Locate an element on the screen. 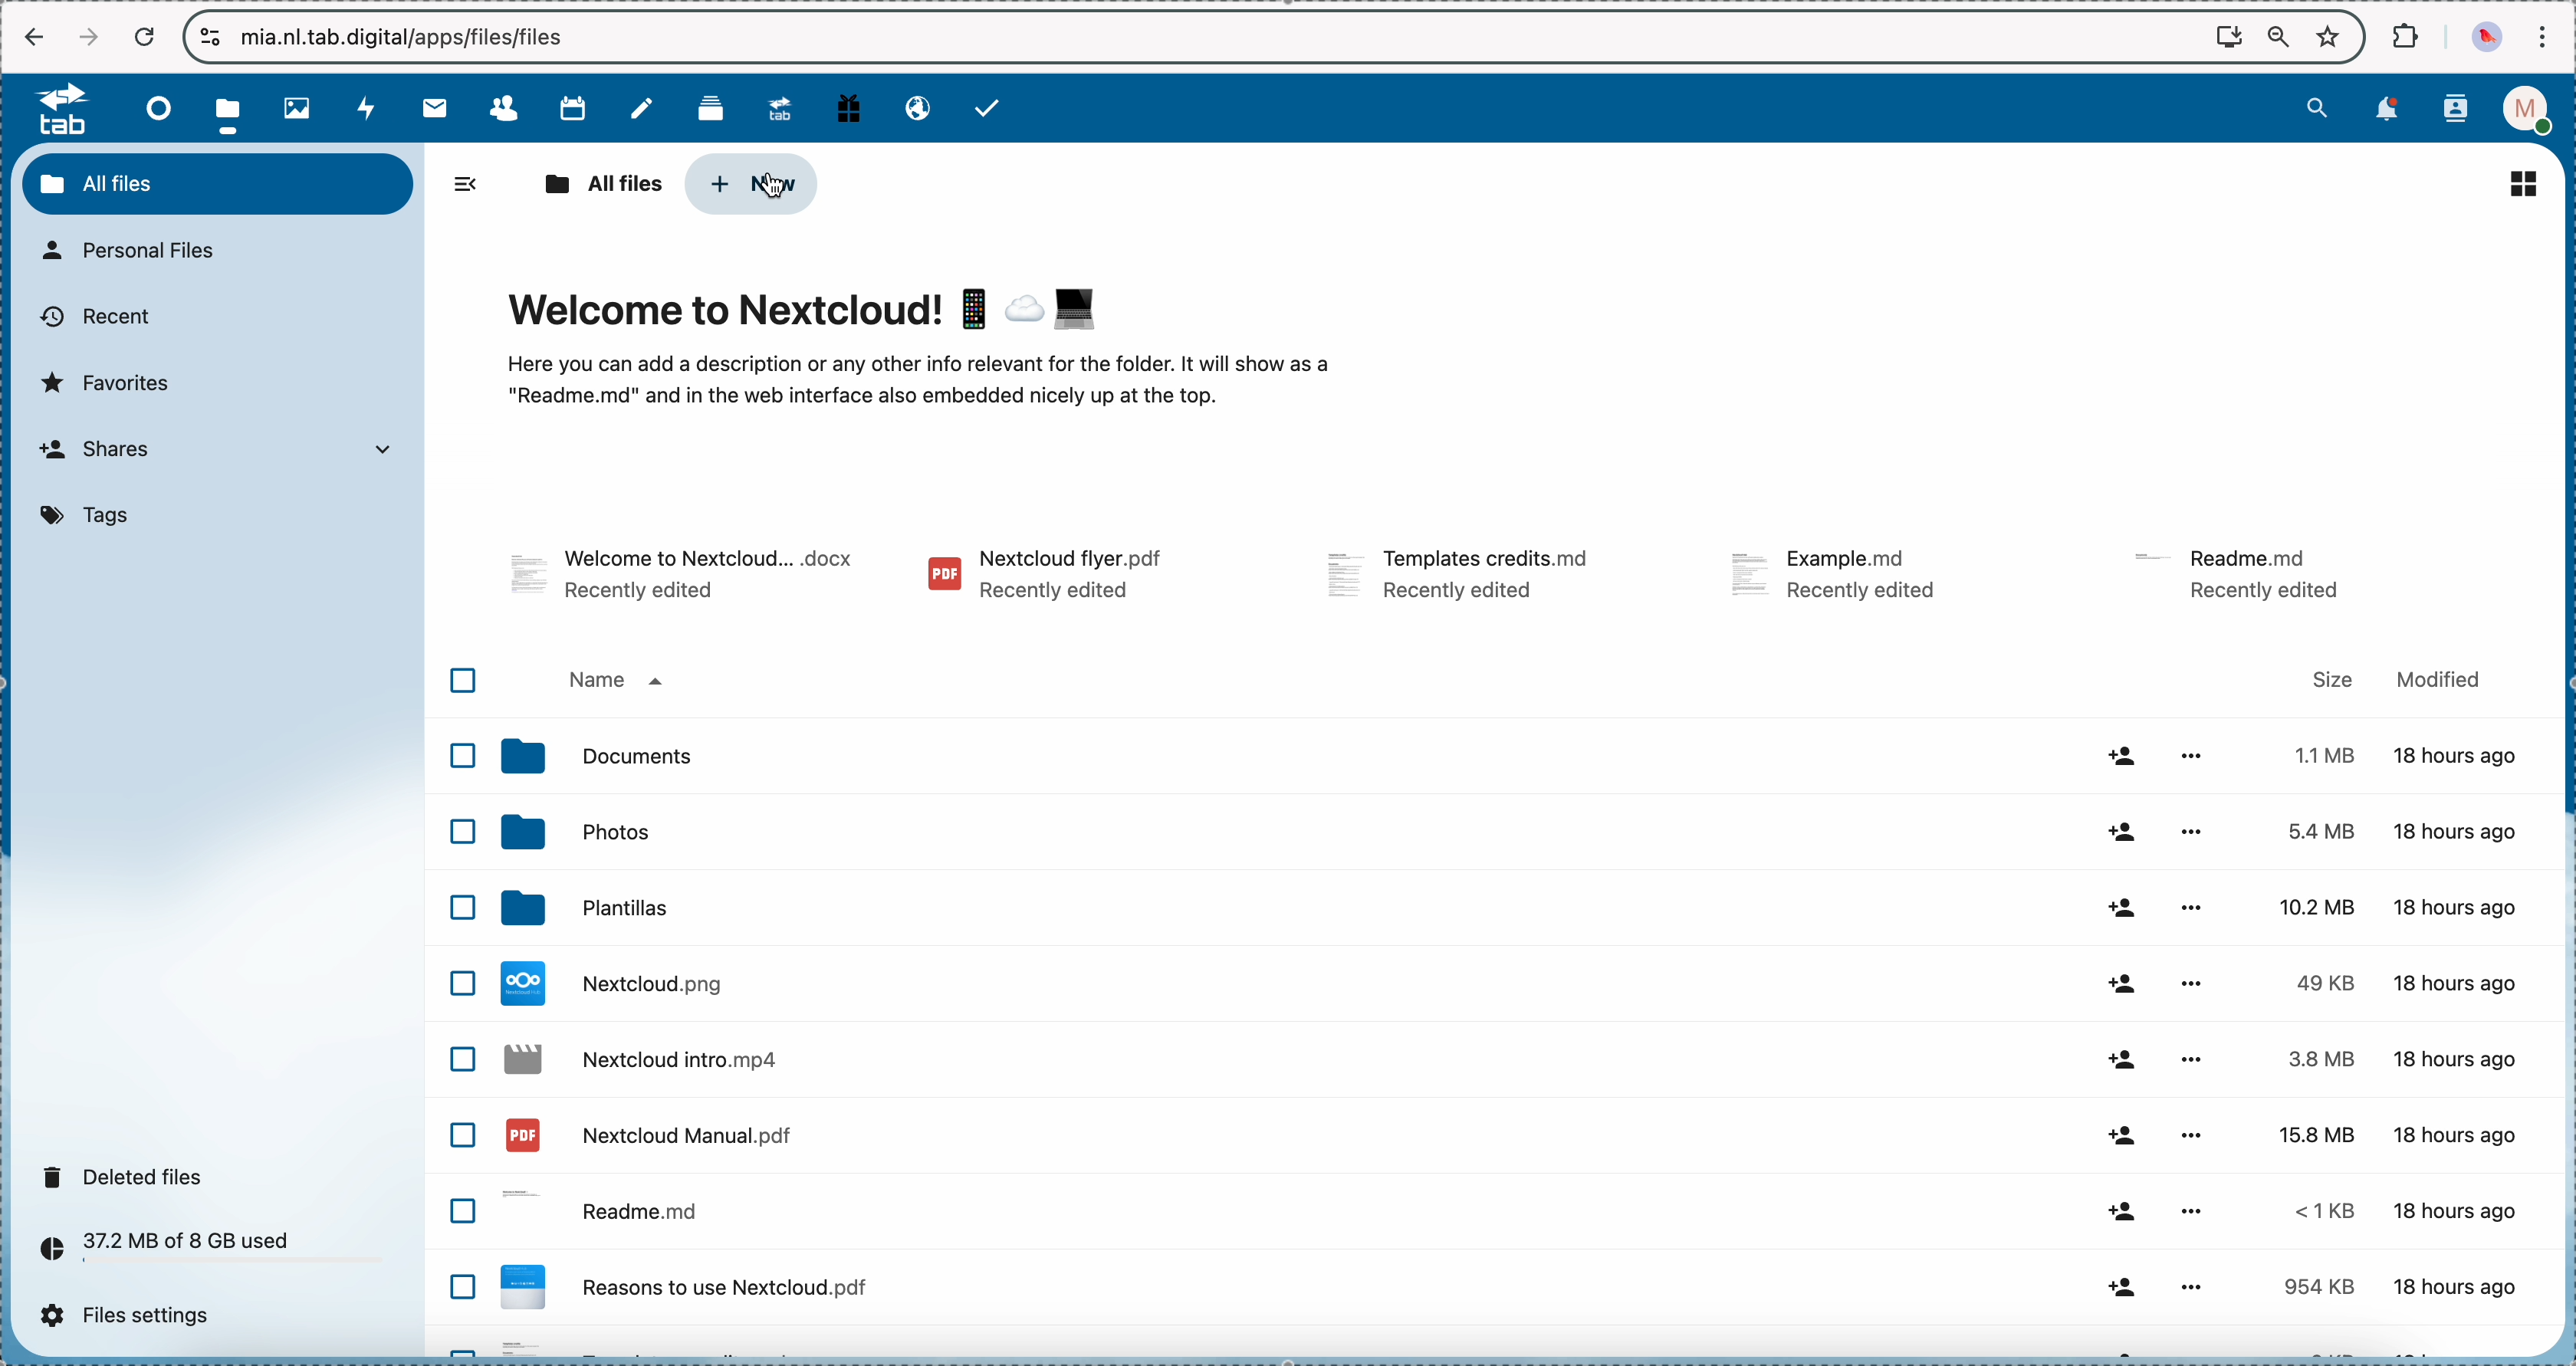  checkbox list is located at coordinates (454, 1000).